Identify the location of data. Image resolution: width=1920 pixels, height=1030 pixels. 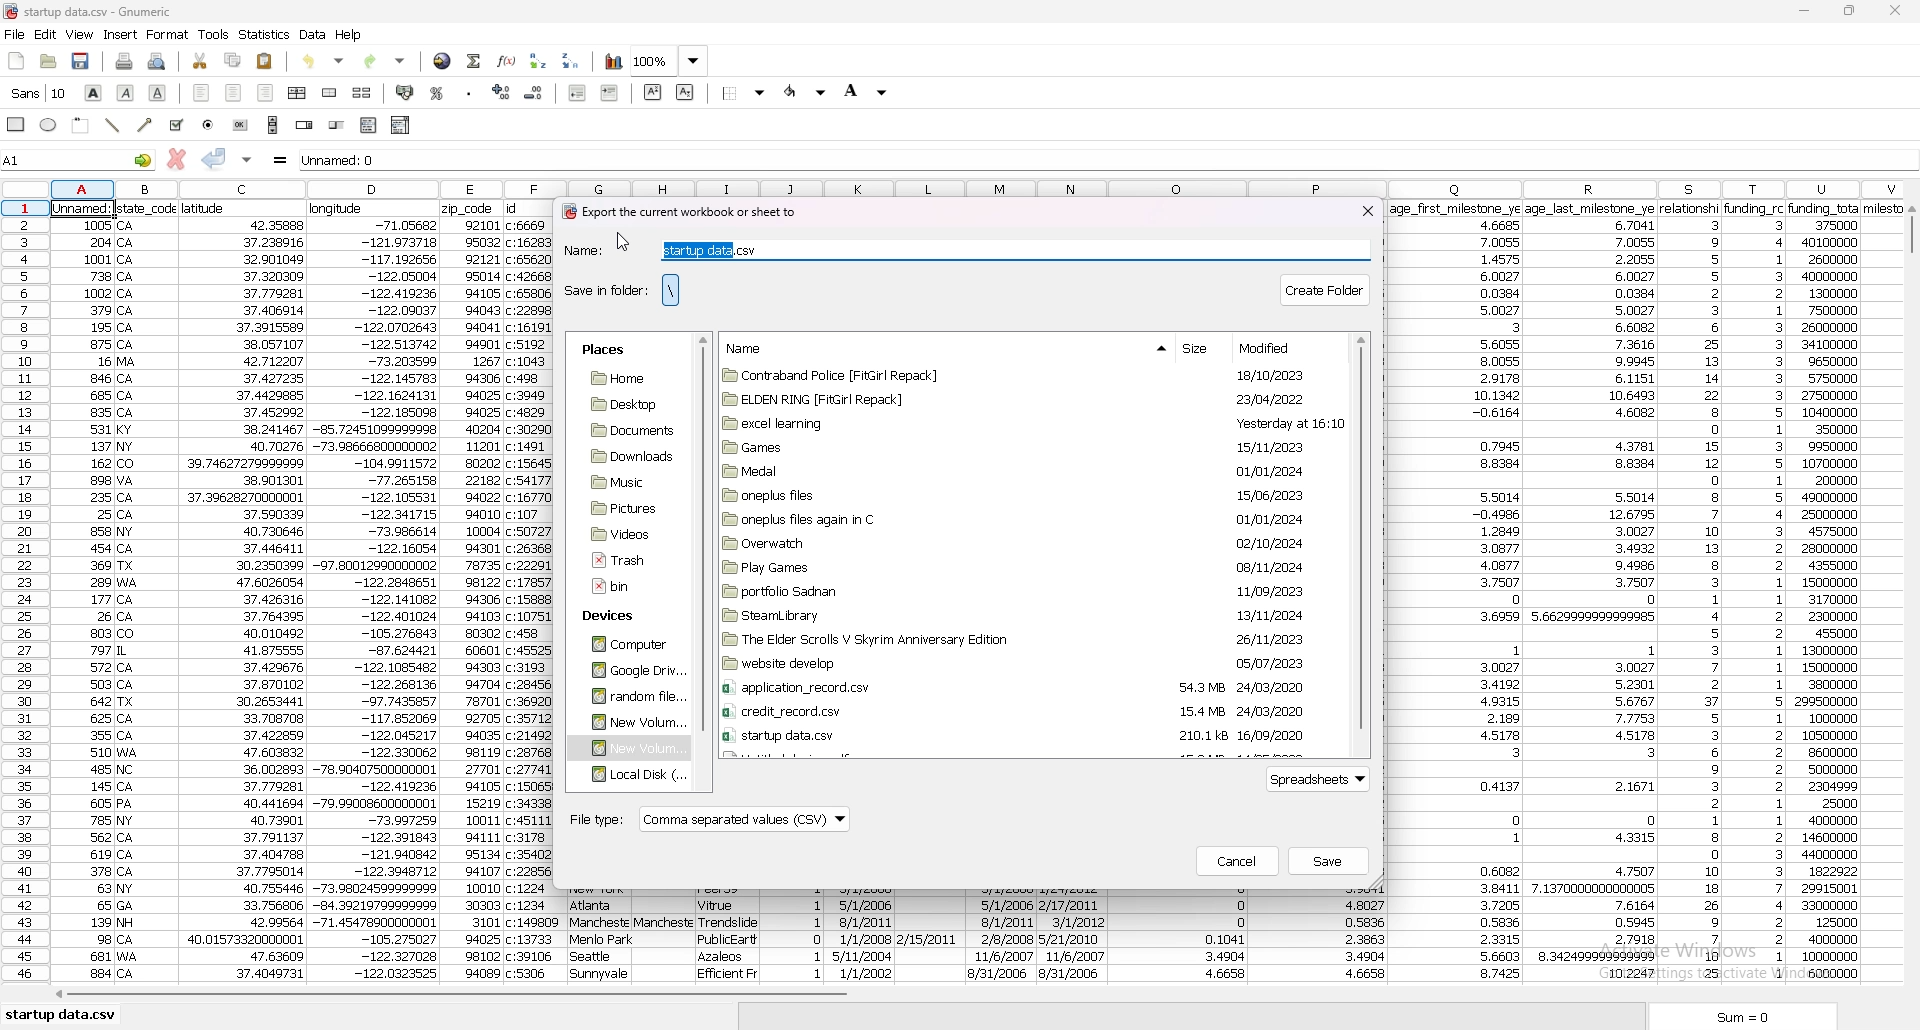
(1072, 932).